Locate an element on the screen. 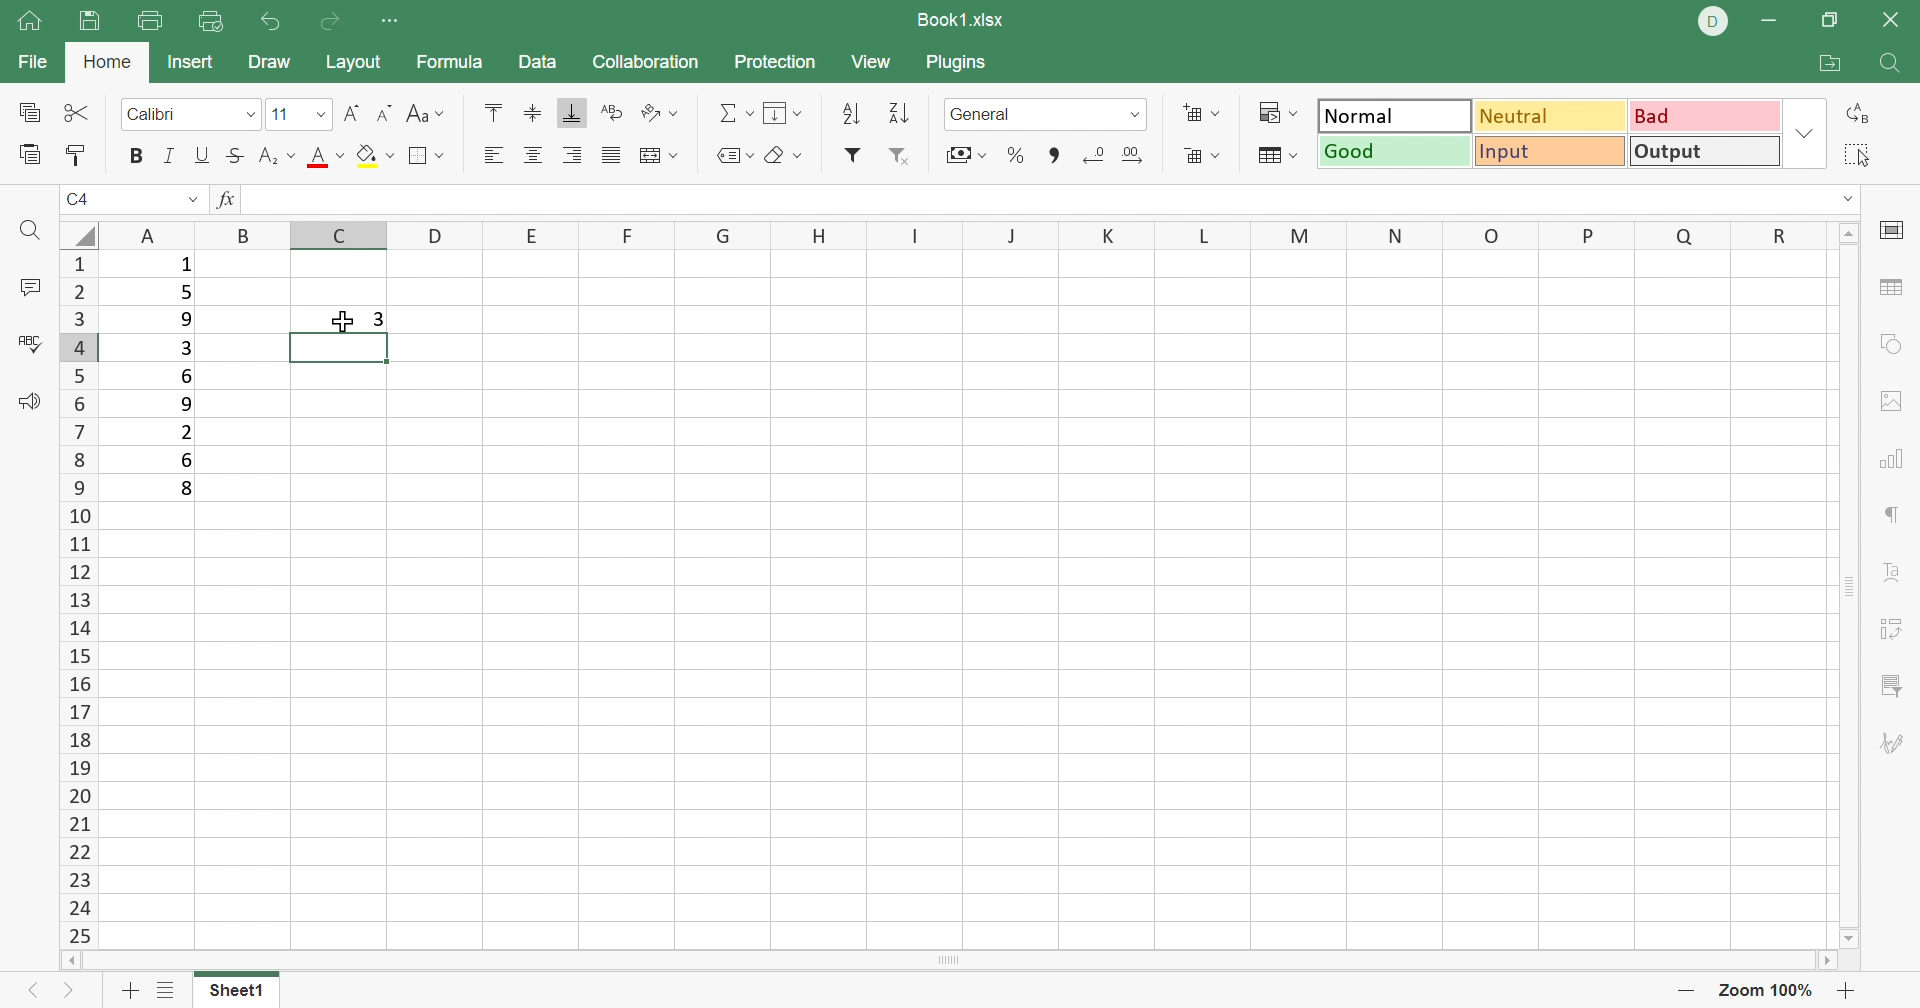 The width and height of the screenshot is (1920, 1008). Sort descending is located at coordinates (898, 112).